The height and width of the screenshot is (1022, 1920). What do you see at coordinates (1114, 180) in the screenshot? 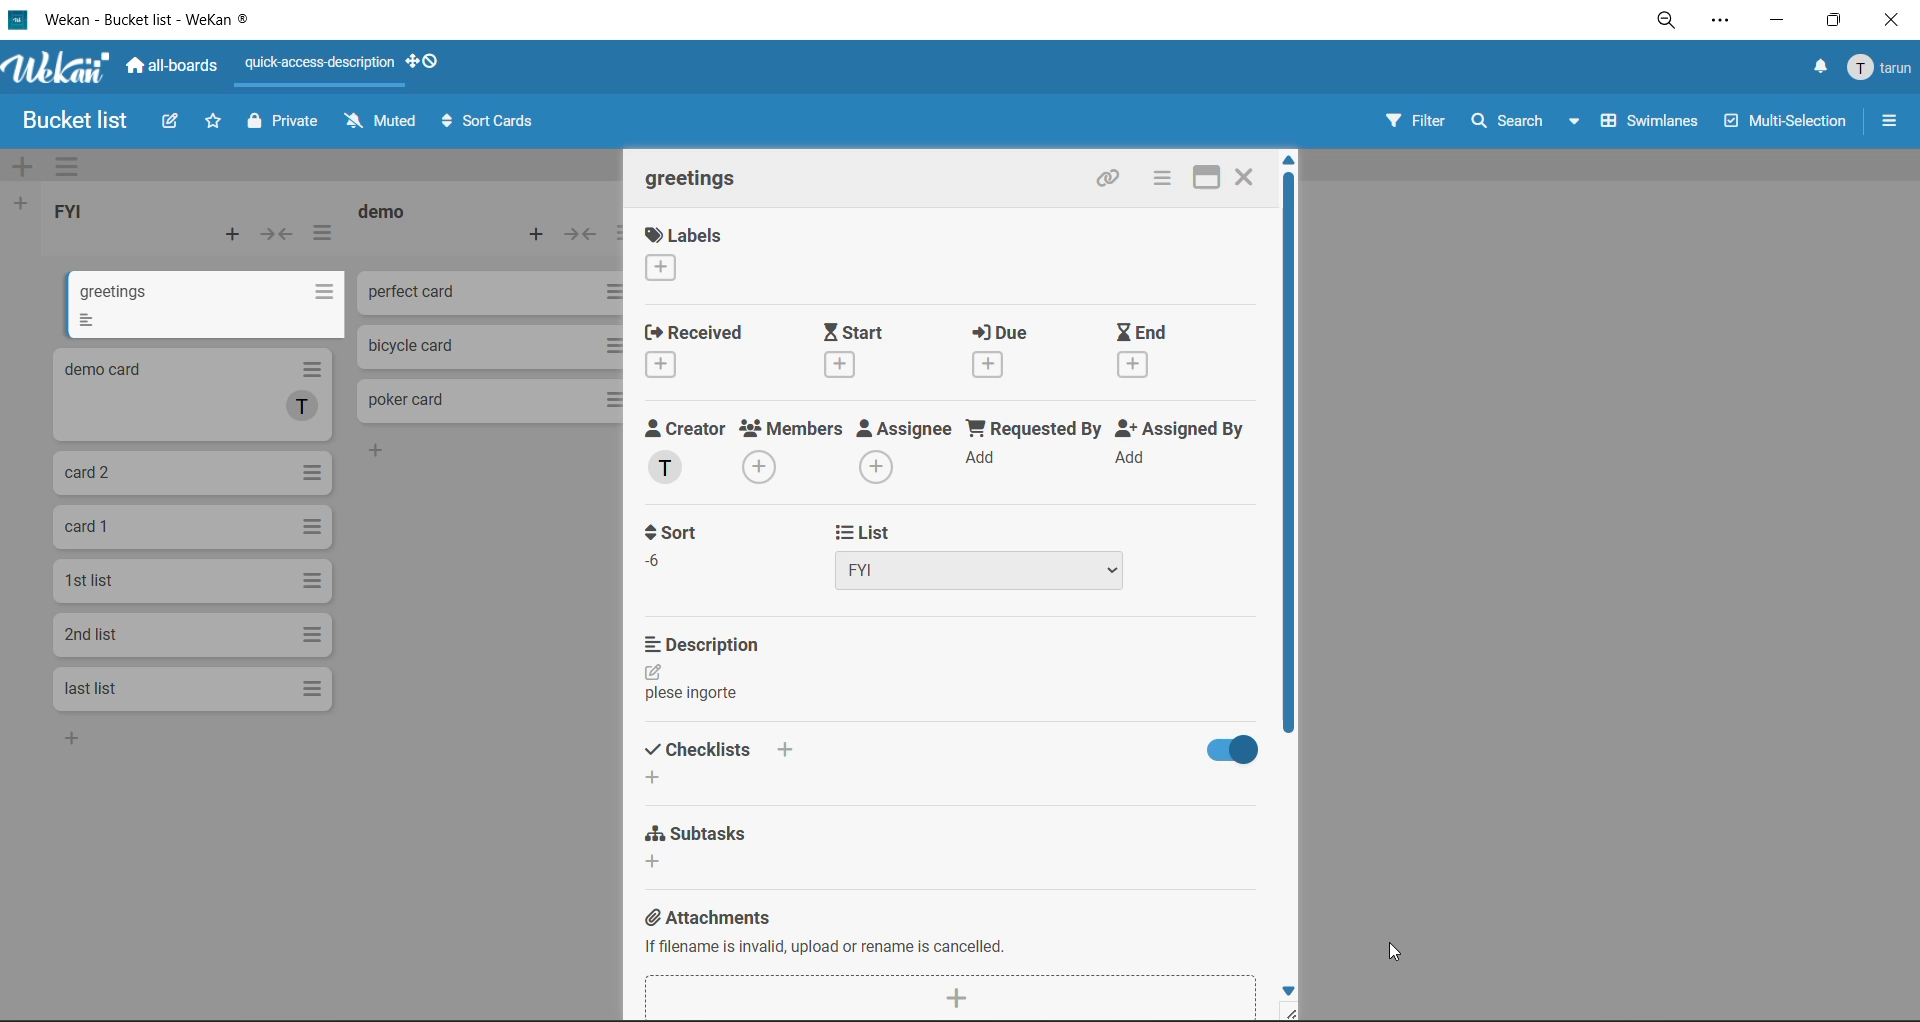
I see `copy link` at bounding box center [1114, 180].